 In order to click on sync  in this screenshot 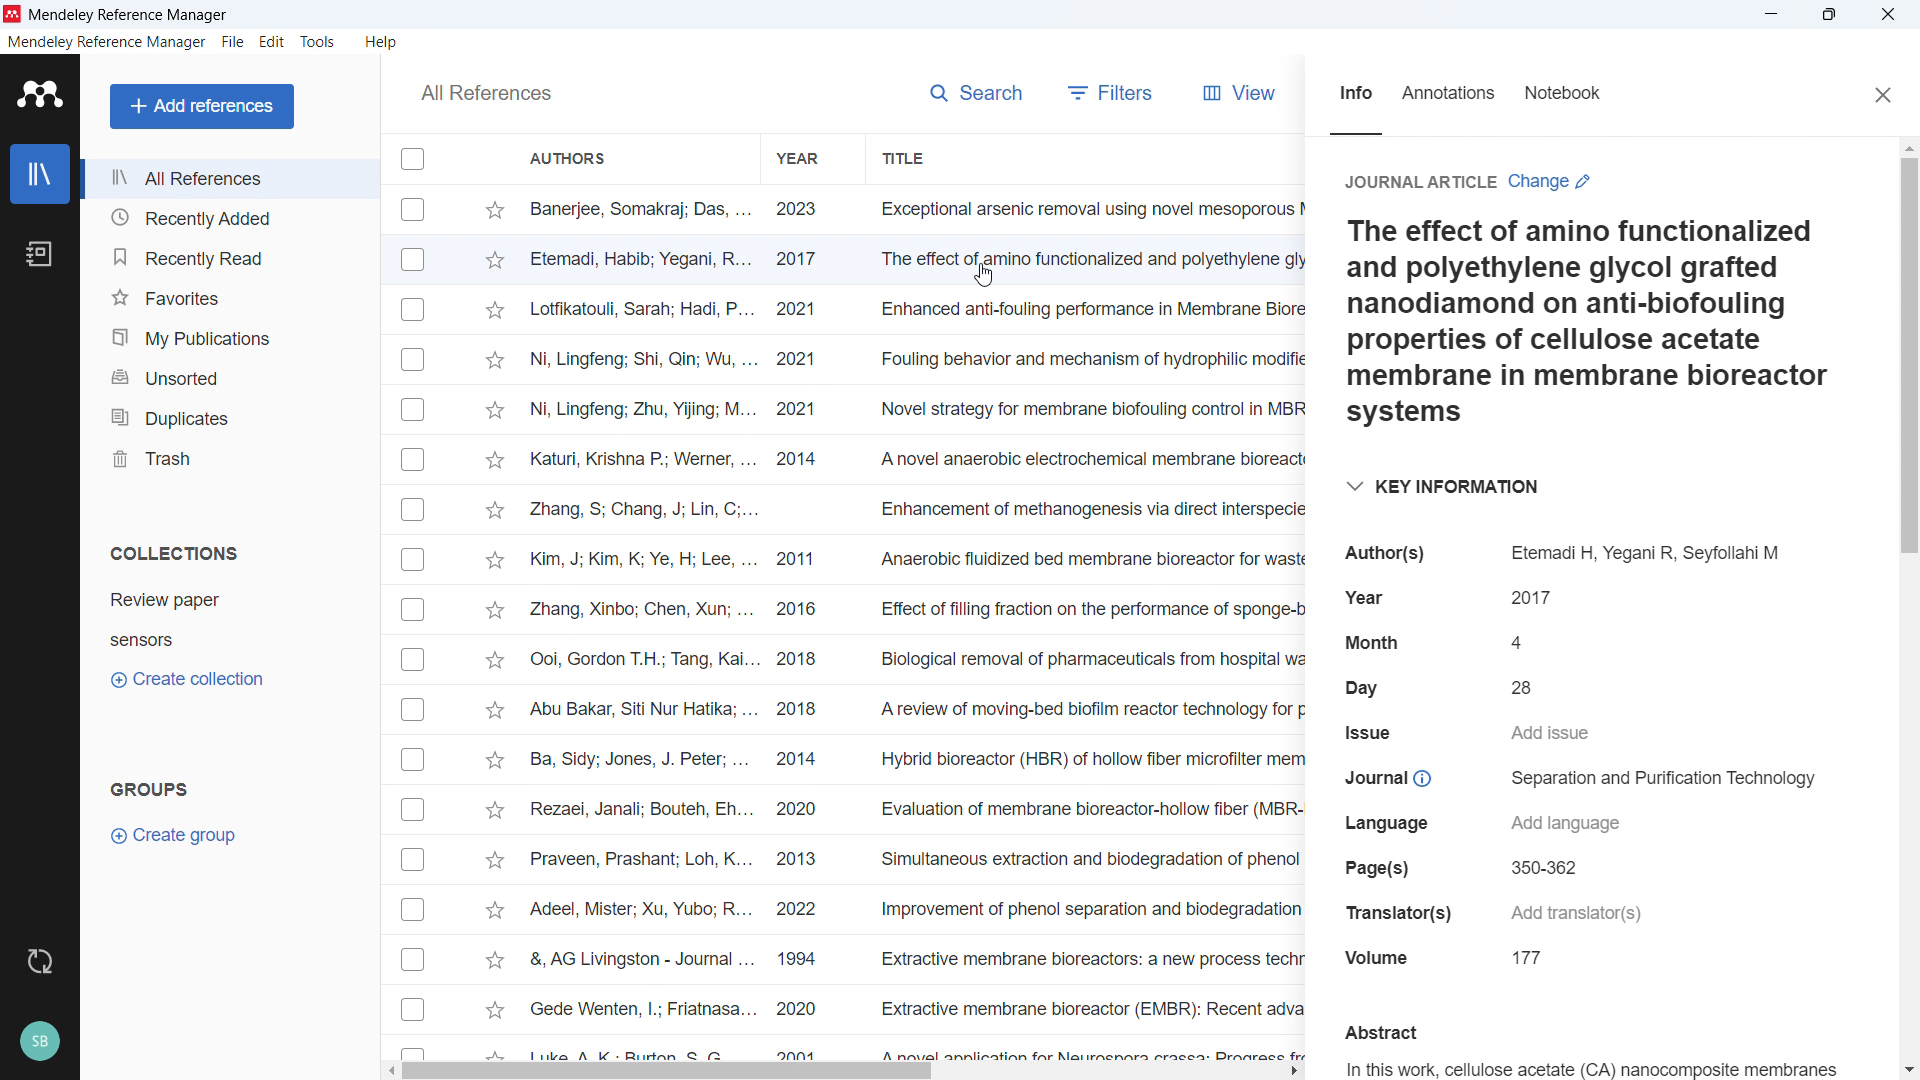, I will do `click(39, 960)`.